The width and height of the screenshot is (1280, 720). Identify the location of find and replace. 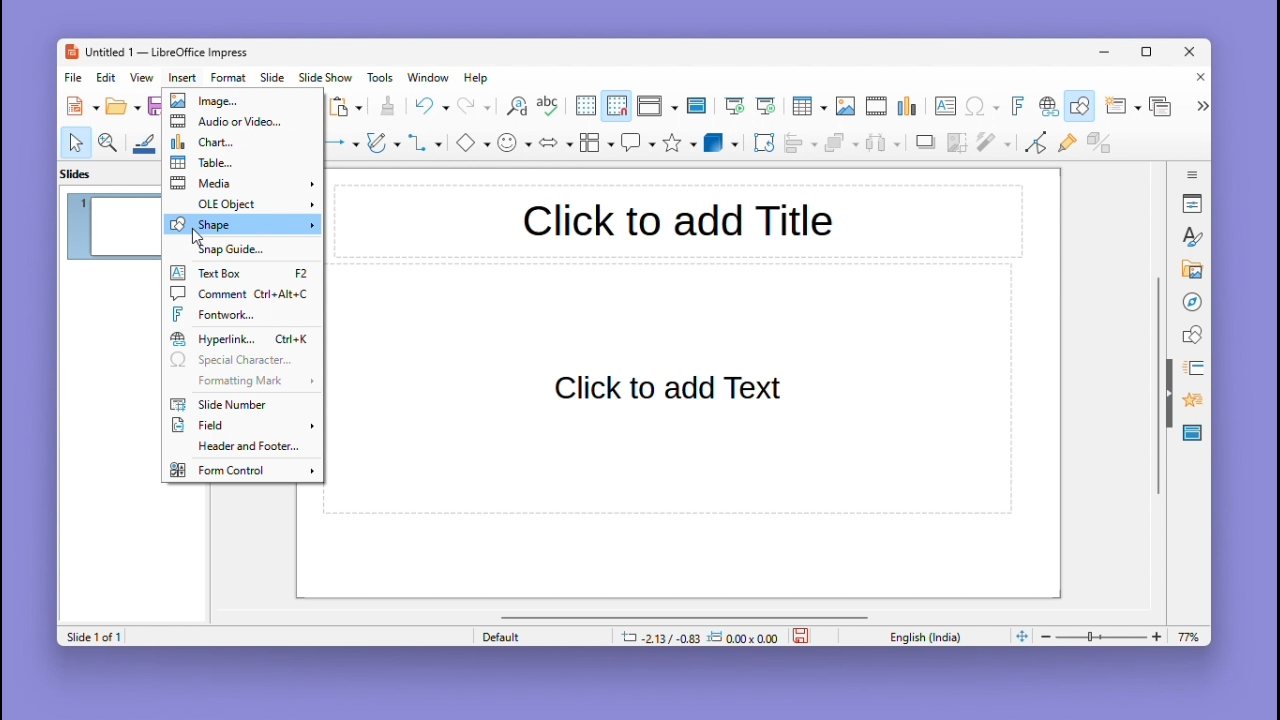
(515, 106).